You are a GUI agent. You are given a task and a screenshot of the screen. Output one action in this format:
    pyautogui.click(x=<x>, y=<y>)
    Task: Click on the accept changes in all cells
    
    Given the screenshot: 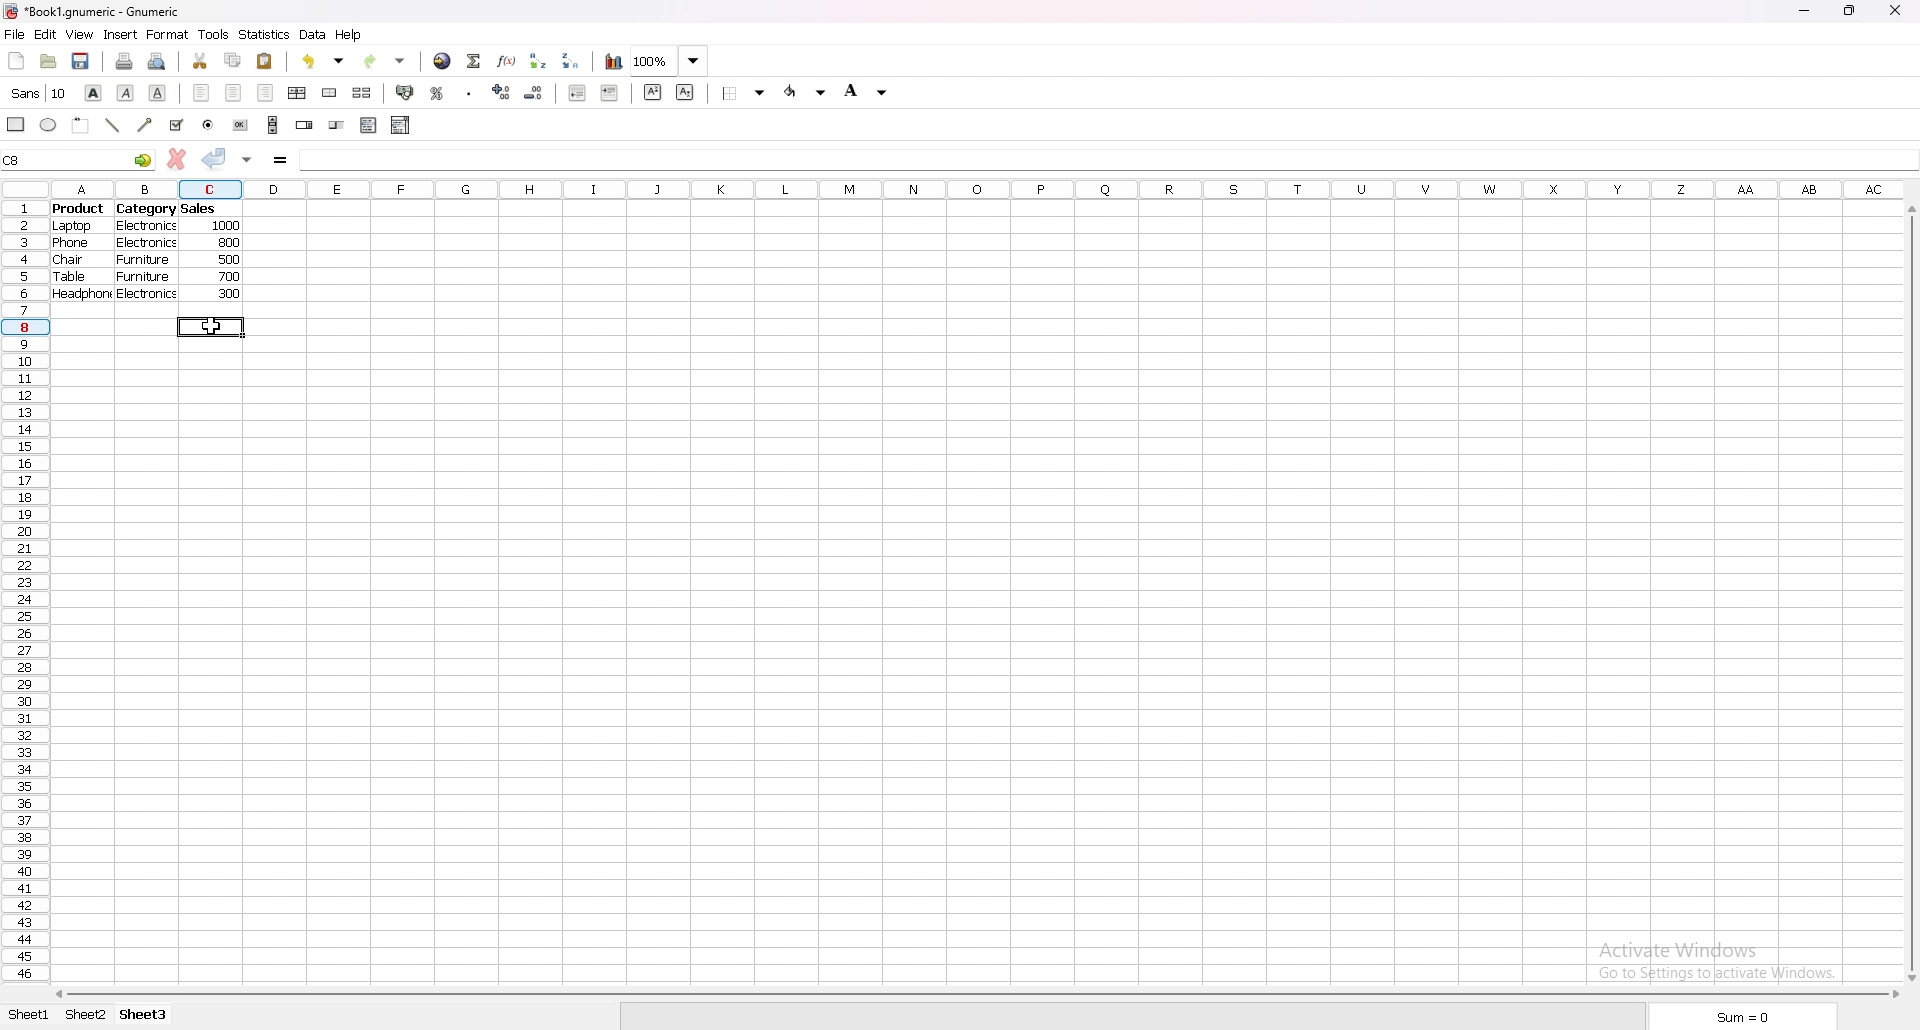 What is the action you would take?
    pyautogui.click(x=248, y=158)
    